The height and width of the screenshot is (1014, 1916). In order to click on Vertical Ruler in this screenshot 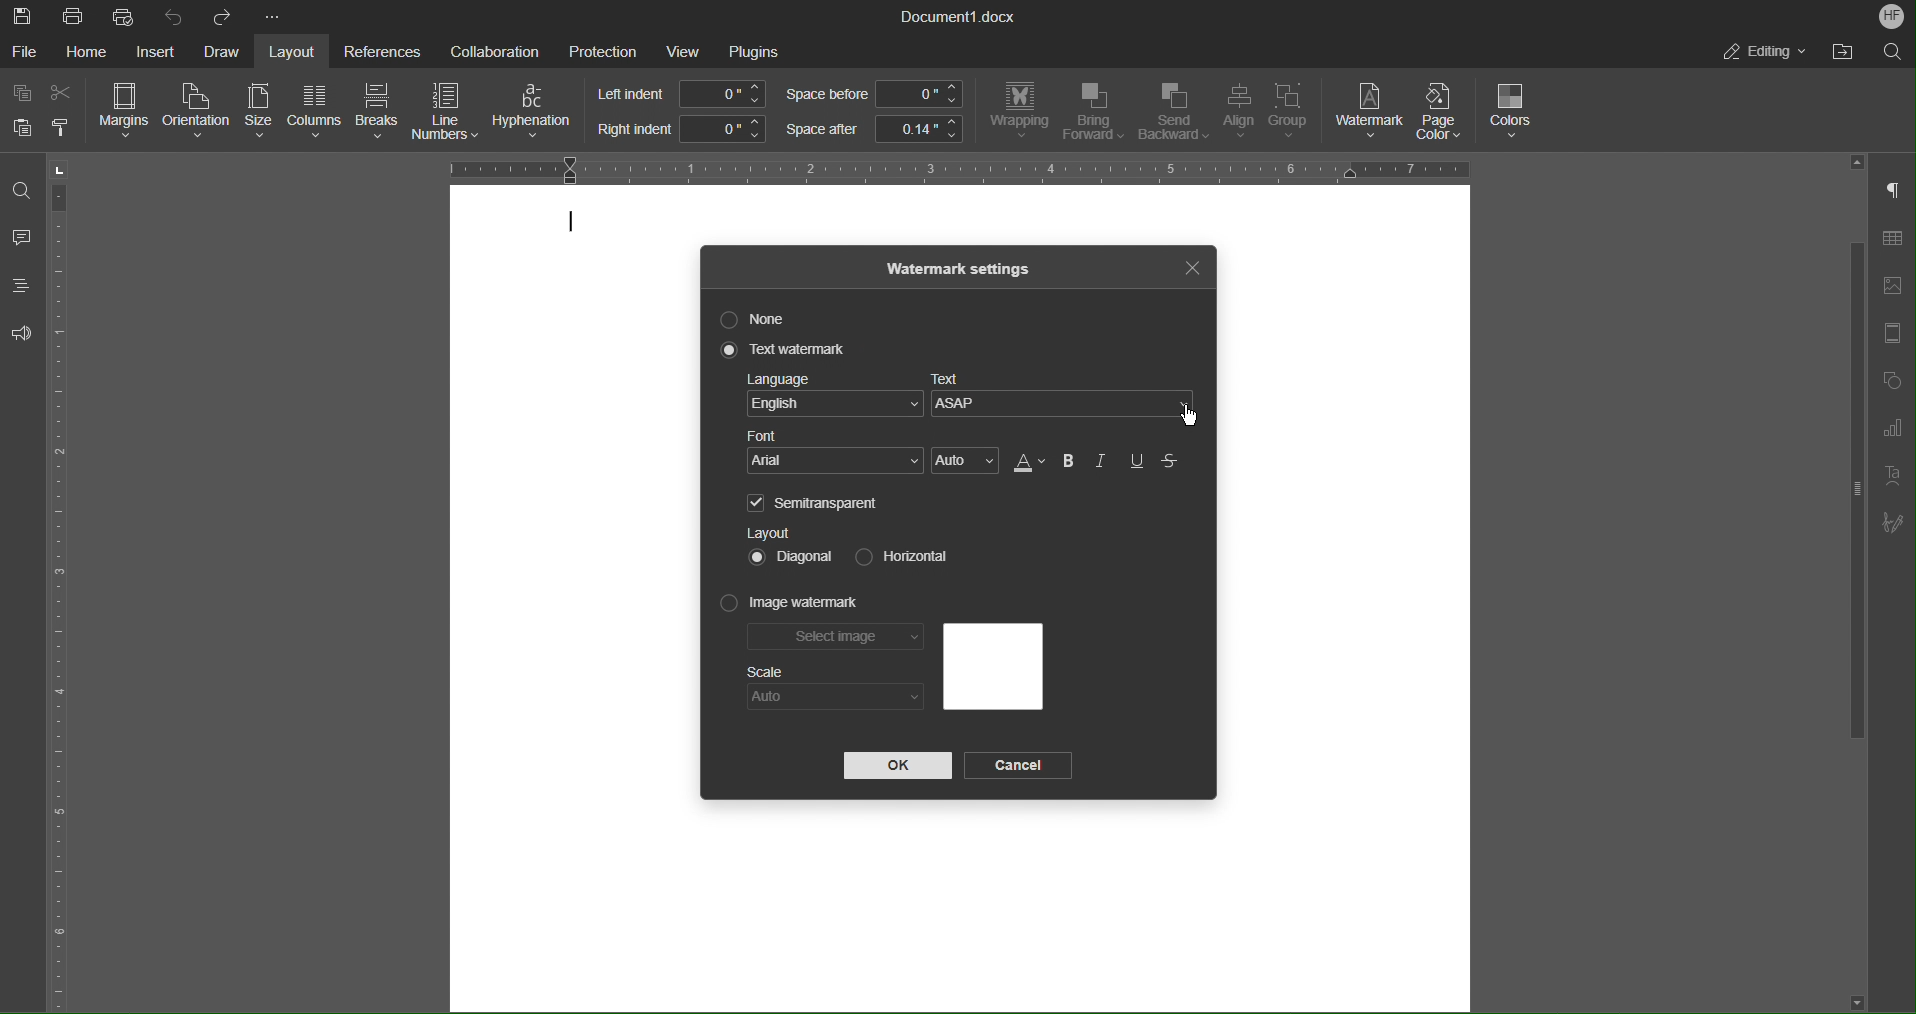, I will do `click(63, 582)`.